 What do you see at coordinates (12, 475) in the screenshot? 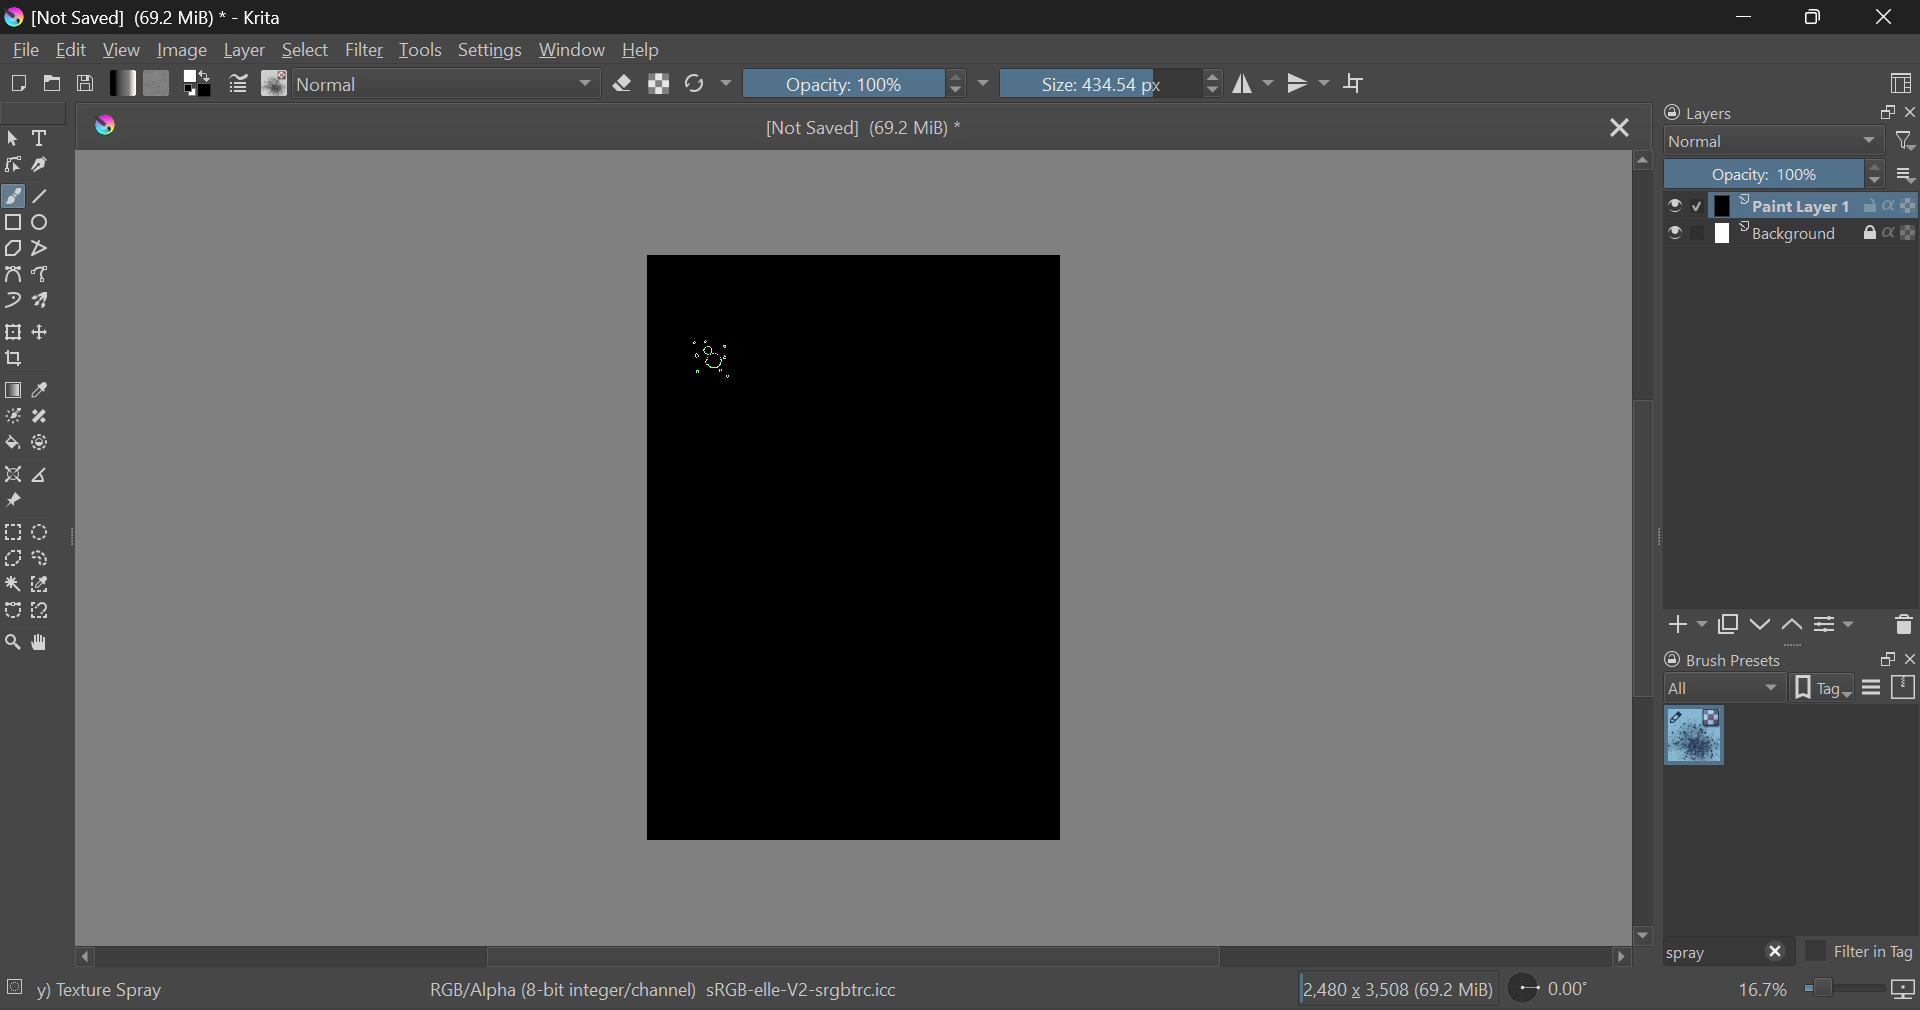
I see `Assistant Tool` at bounding box center [12, 475].